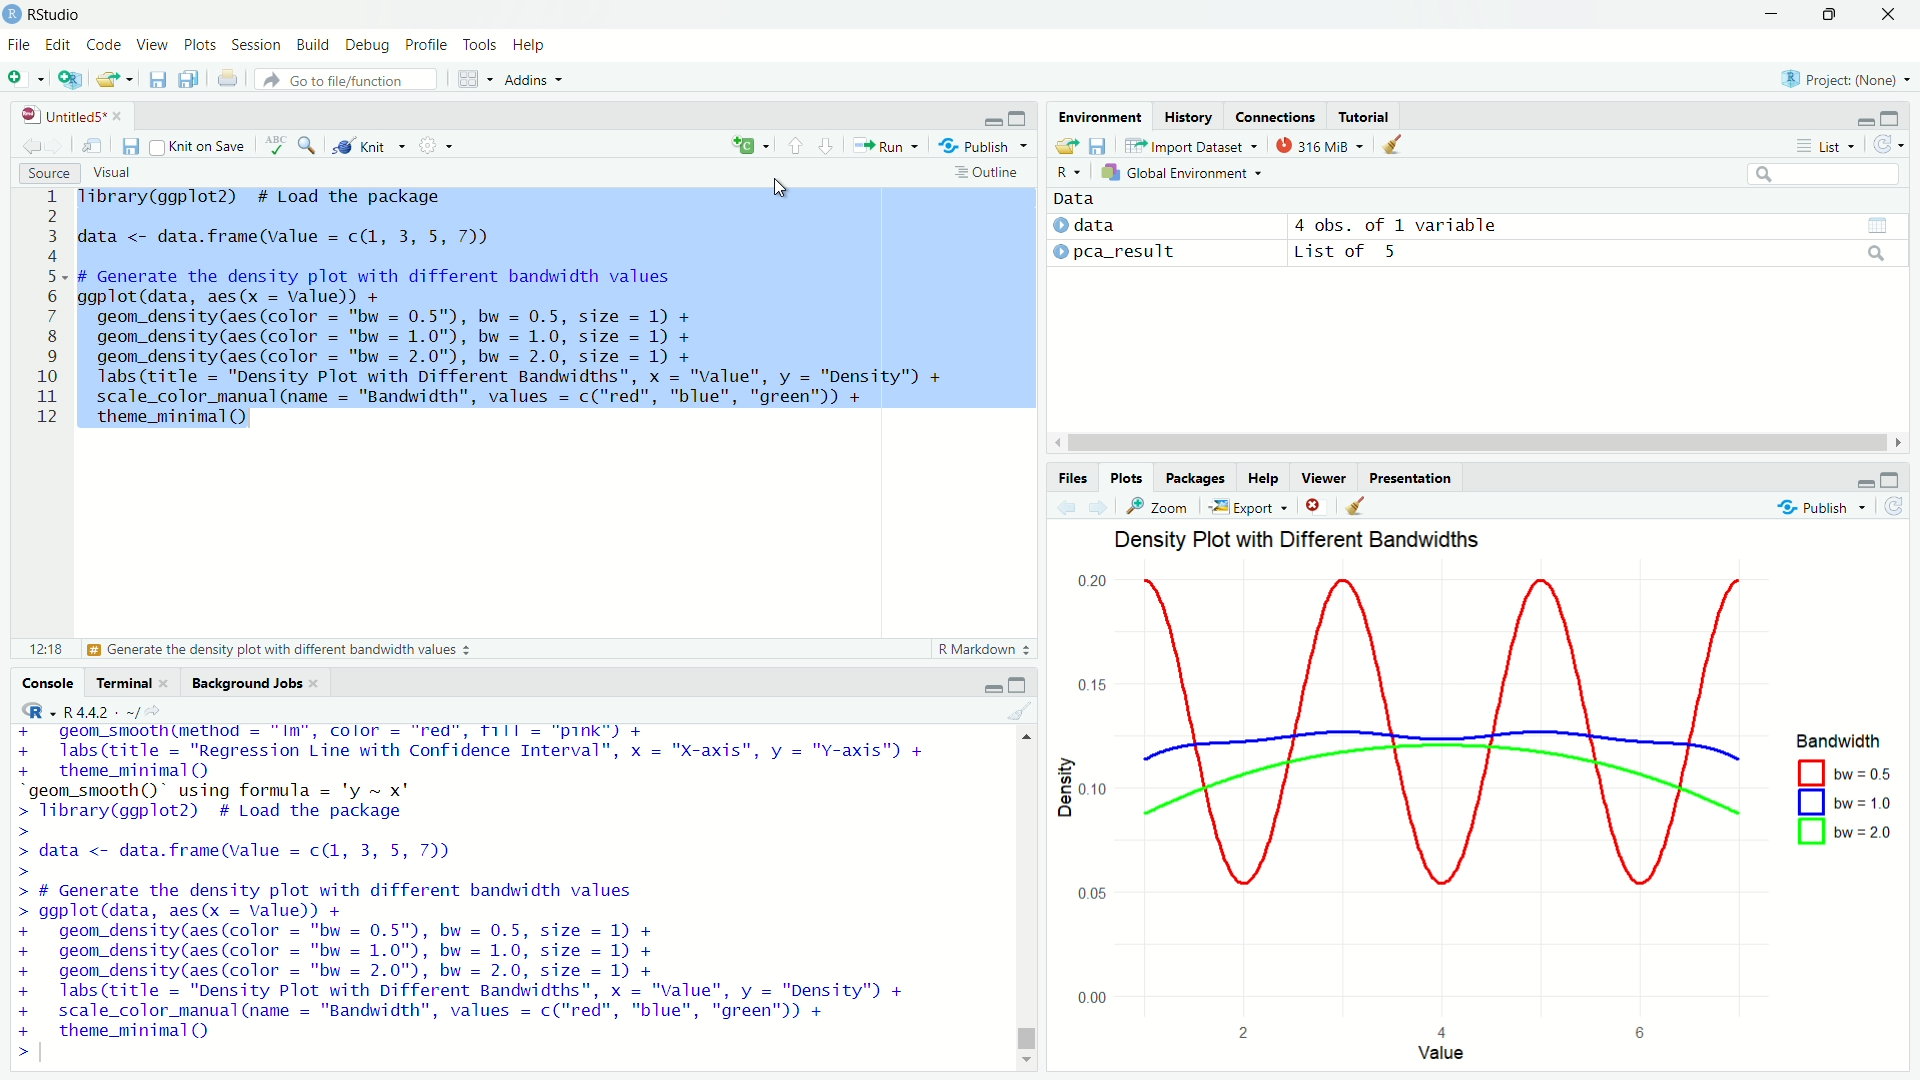 The width and height of the screenshot is (1920, 1080). Describe the element at coordinates (368, 146) in the screenshot. I see `Knit` at that location.